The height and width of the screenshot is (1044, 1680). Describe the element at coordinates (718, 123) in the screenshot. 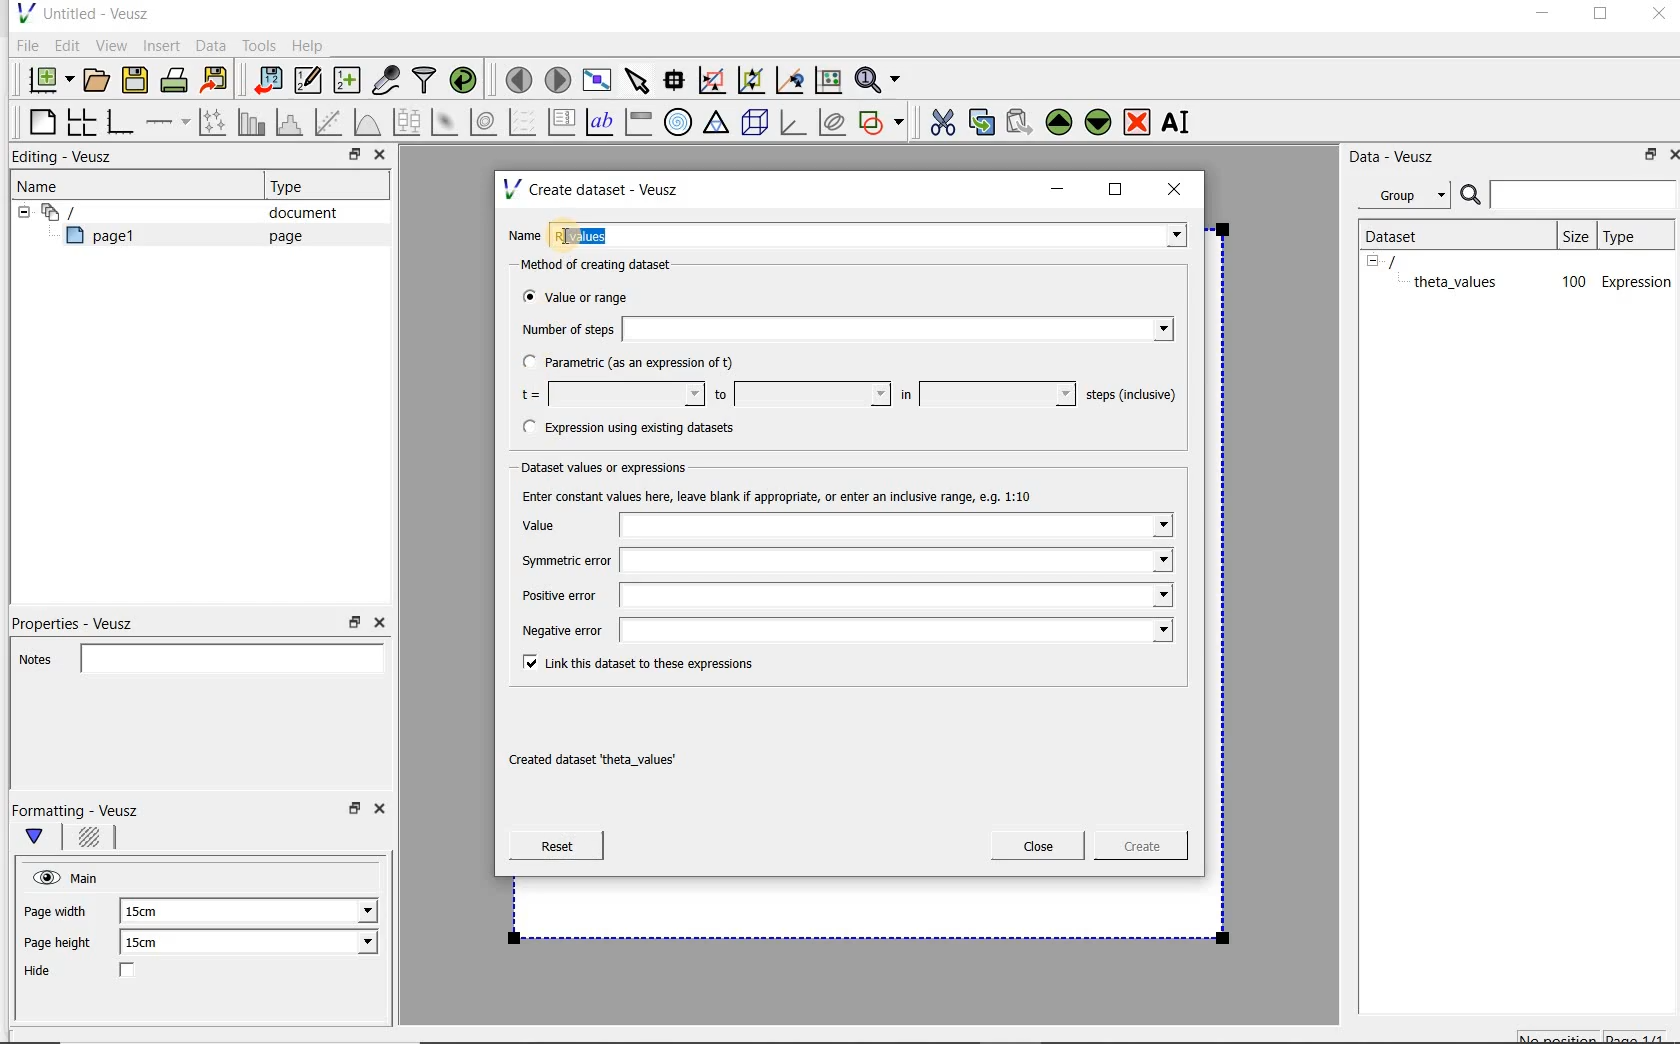

I see `ternary graph` at that location.